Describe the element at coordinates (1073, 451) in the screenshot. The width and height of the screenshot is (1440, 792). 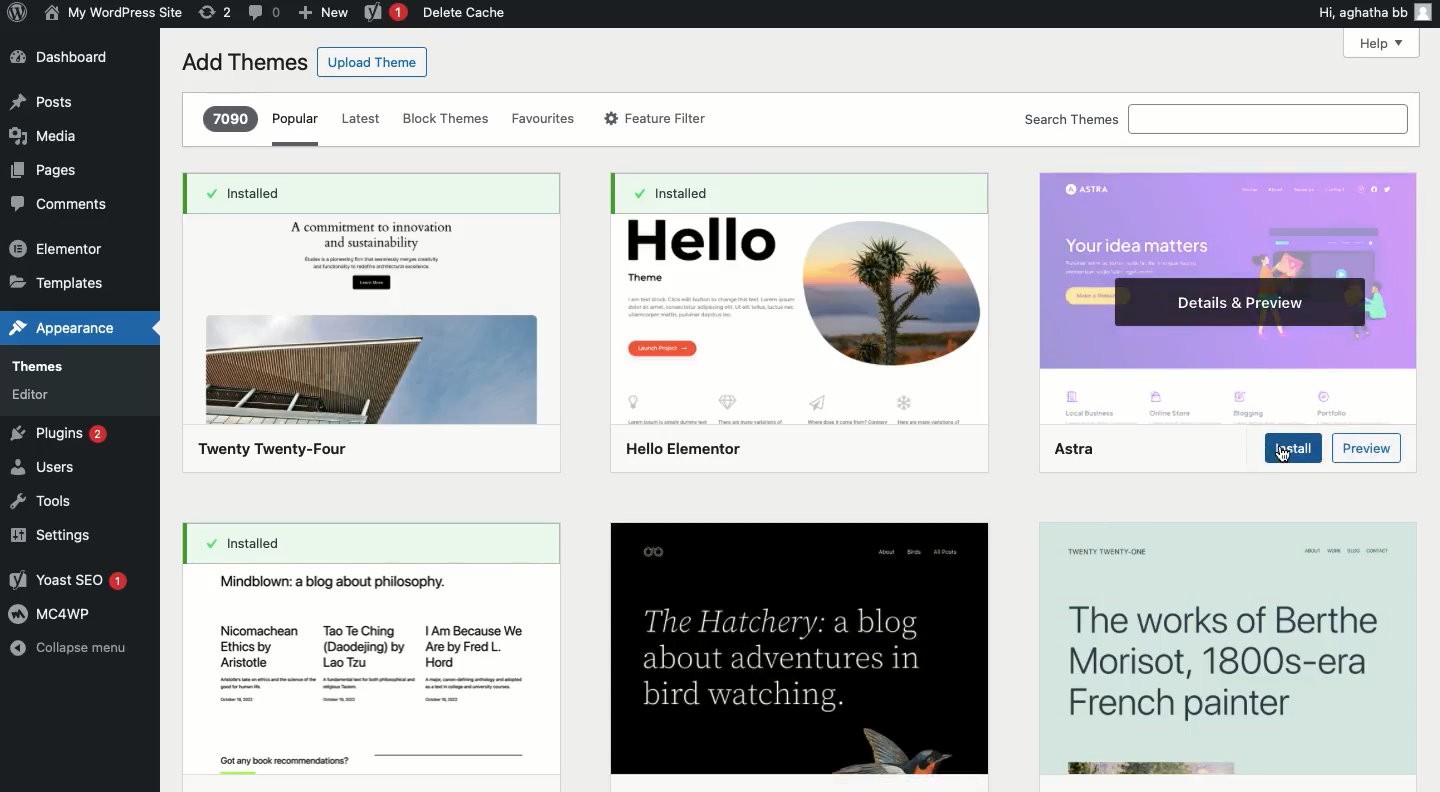
I see `Astra` at that location.